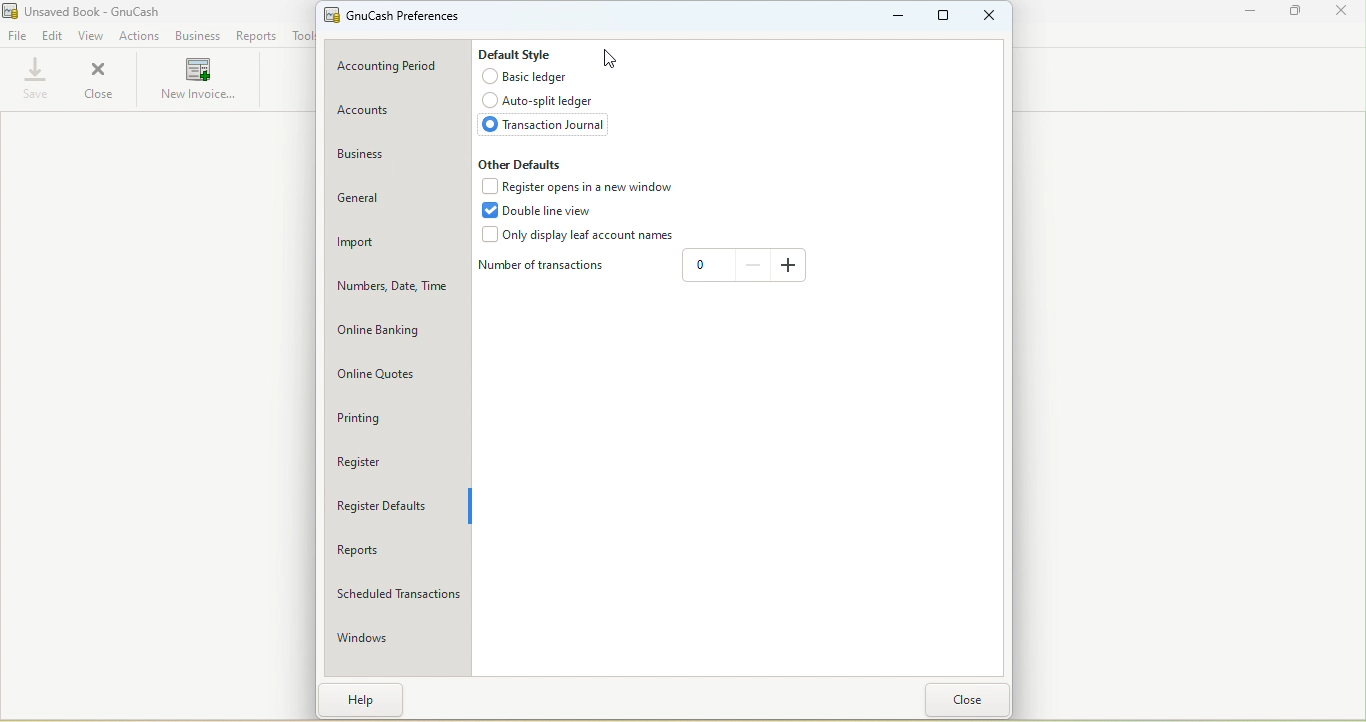 The width and height of the screenshot is (1366, 722). I want to click on GnuCash preferences, so click(396, 16).